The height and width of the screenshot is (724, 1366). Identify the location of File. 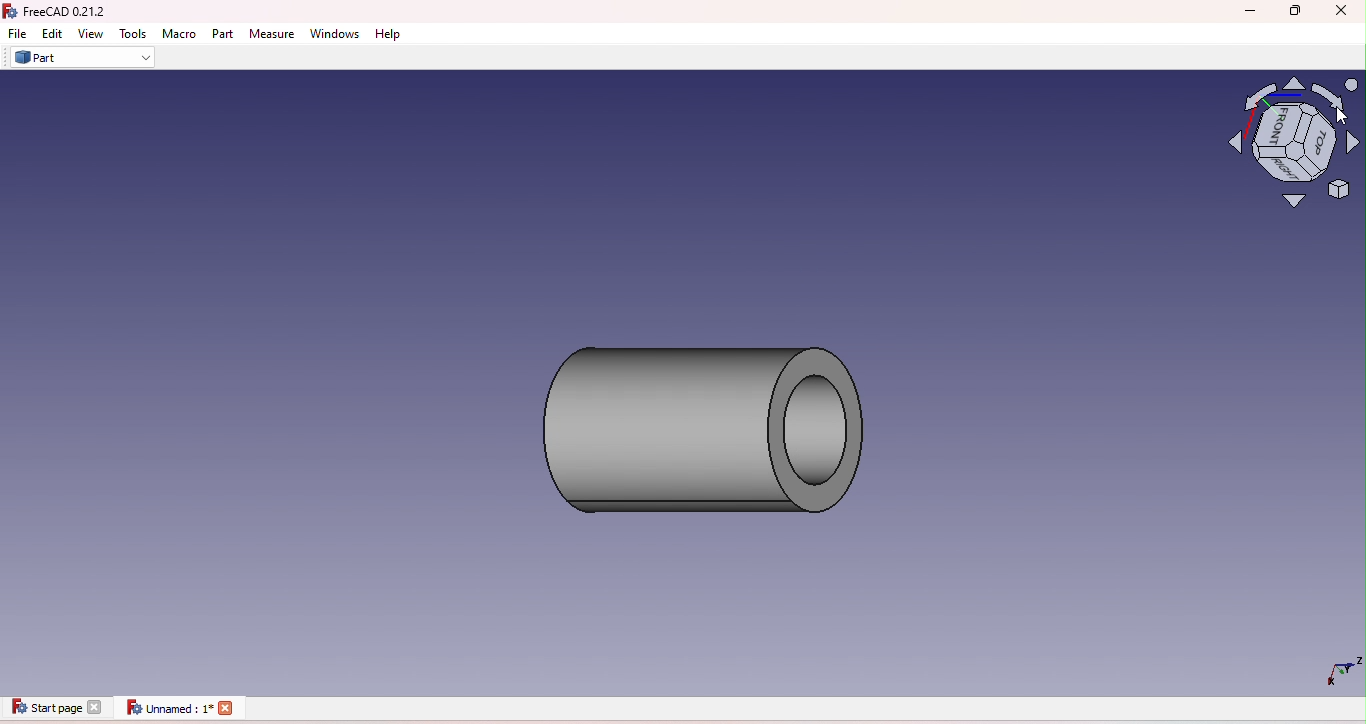
(17, 33).